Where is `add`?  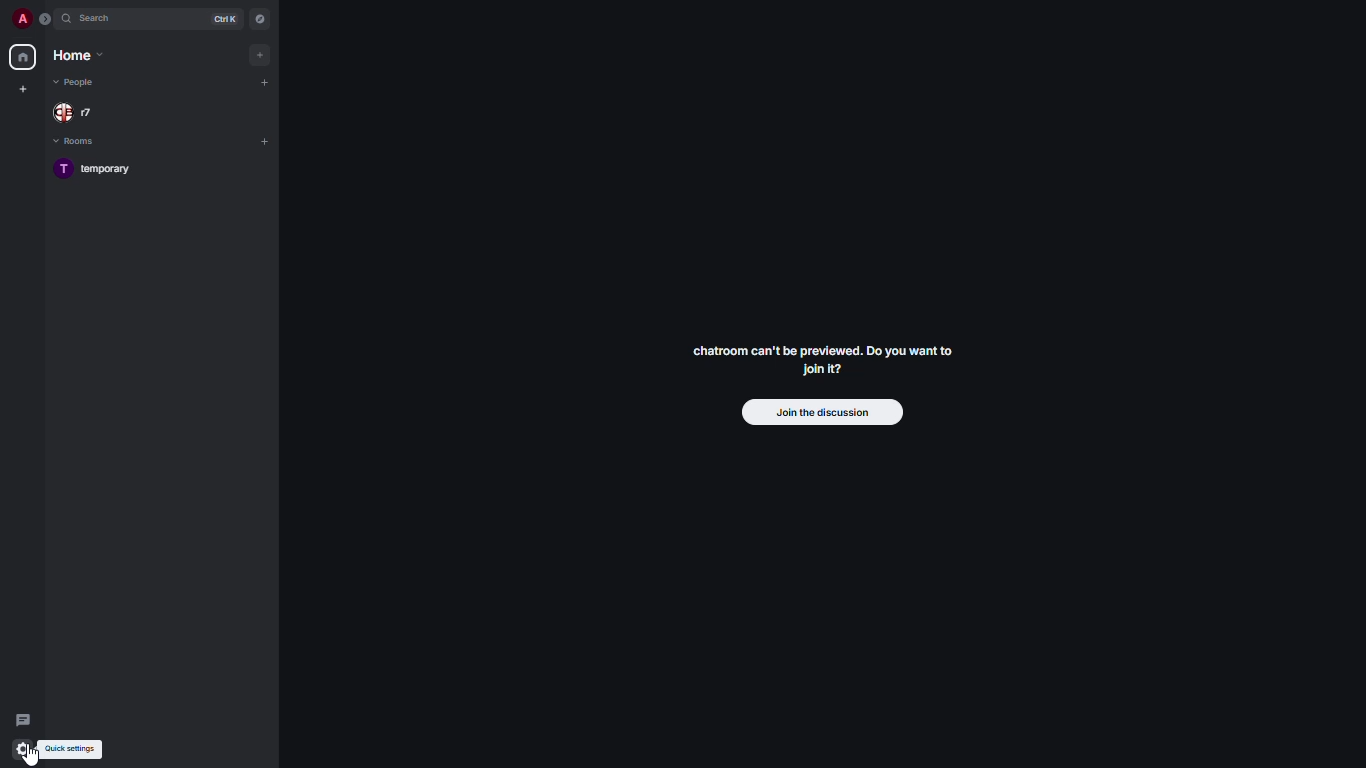
add is located at coordinates (263, 54).